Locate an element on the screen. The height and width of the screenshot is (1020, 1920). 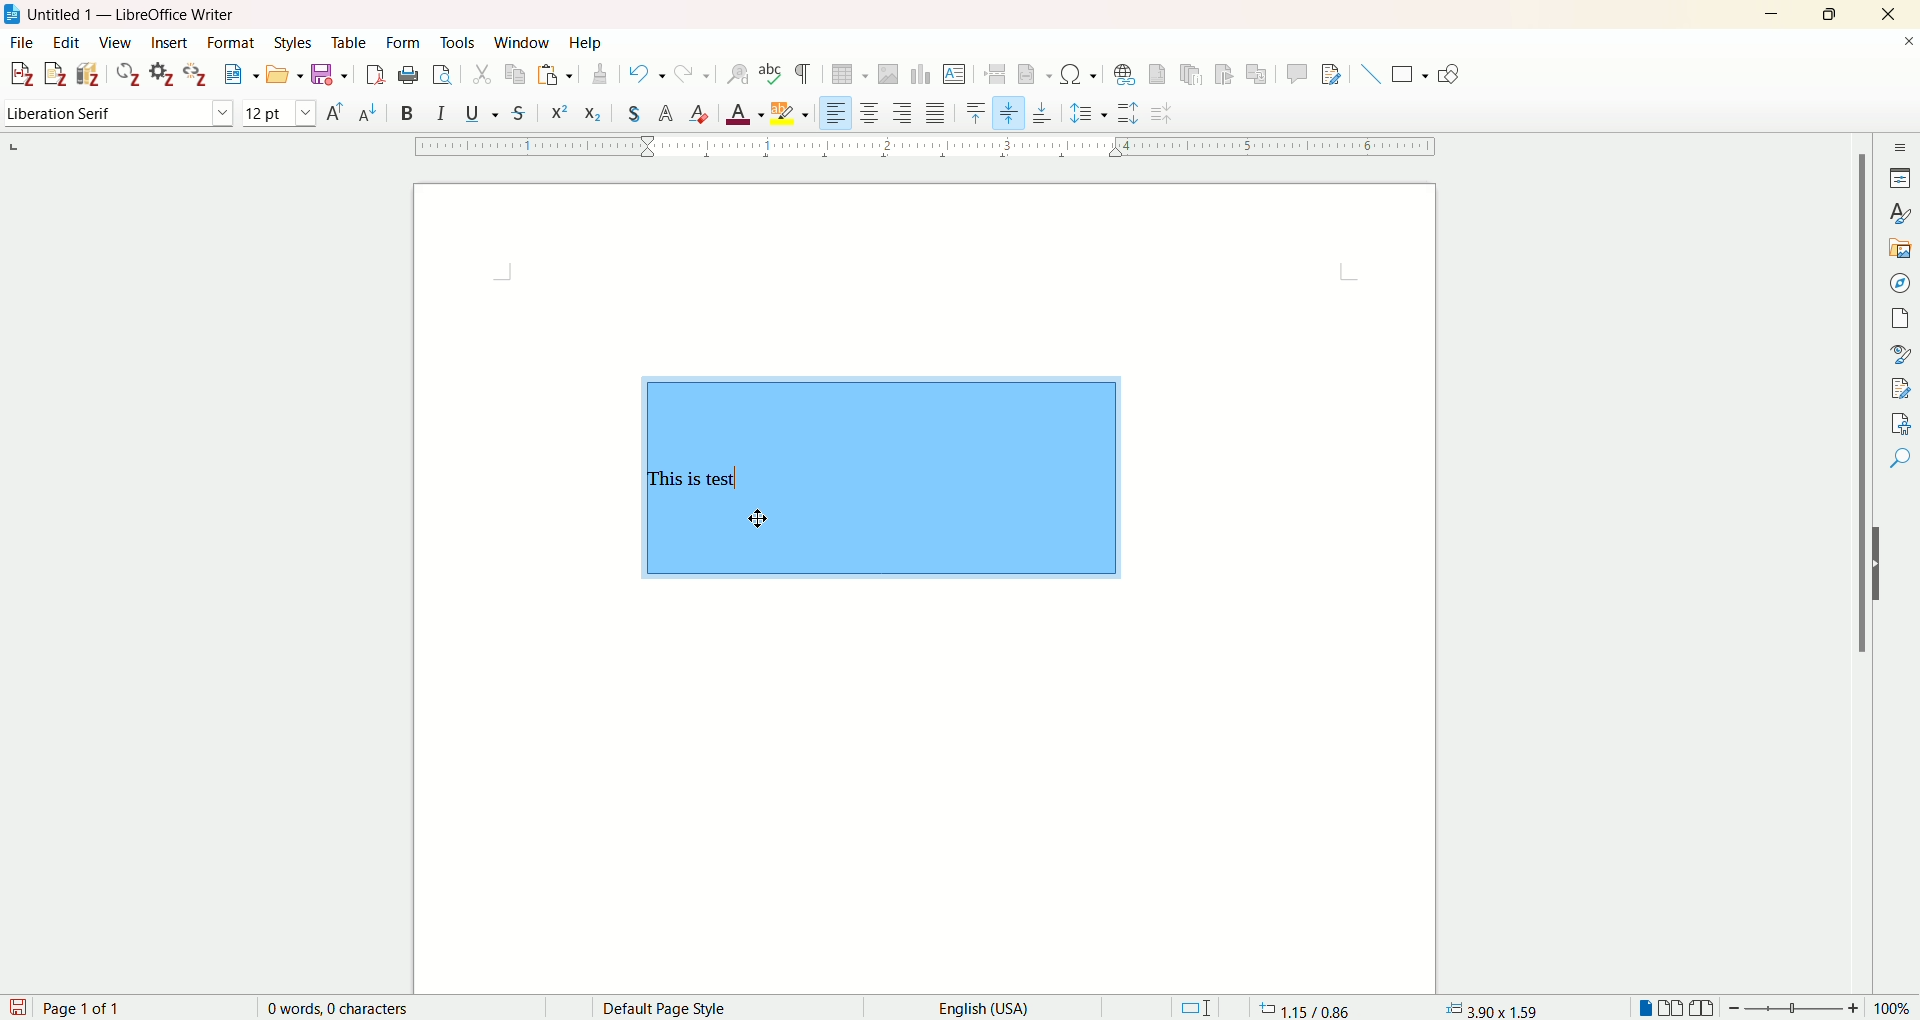
insert line is located at coordinates (1369, 74).